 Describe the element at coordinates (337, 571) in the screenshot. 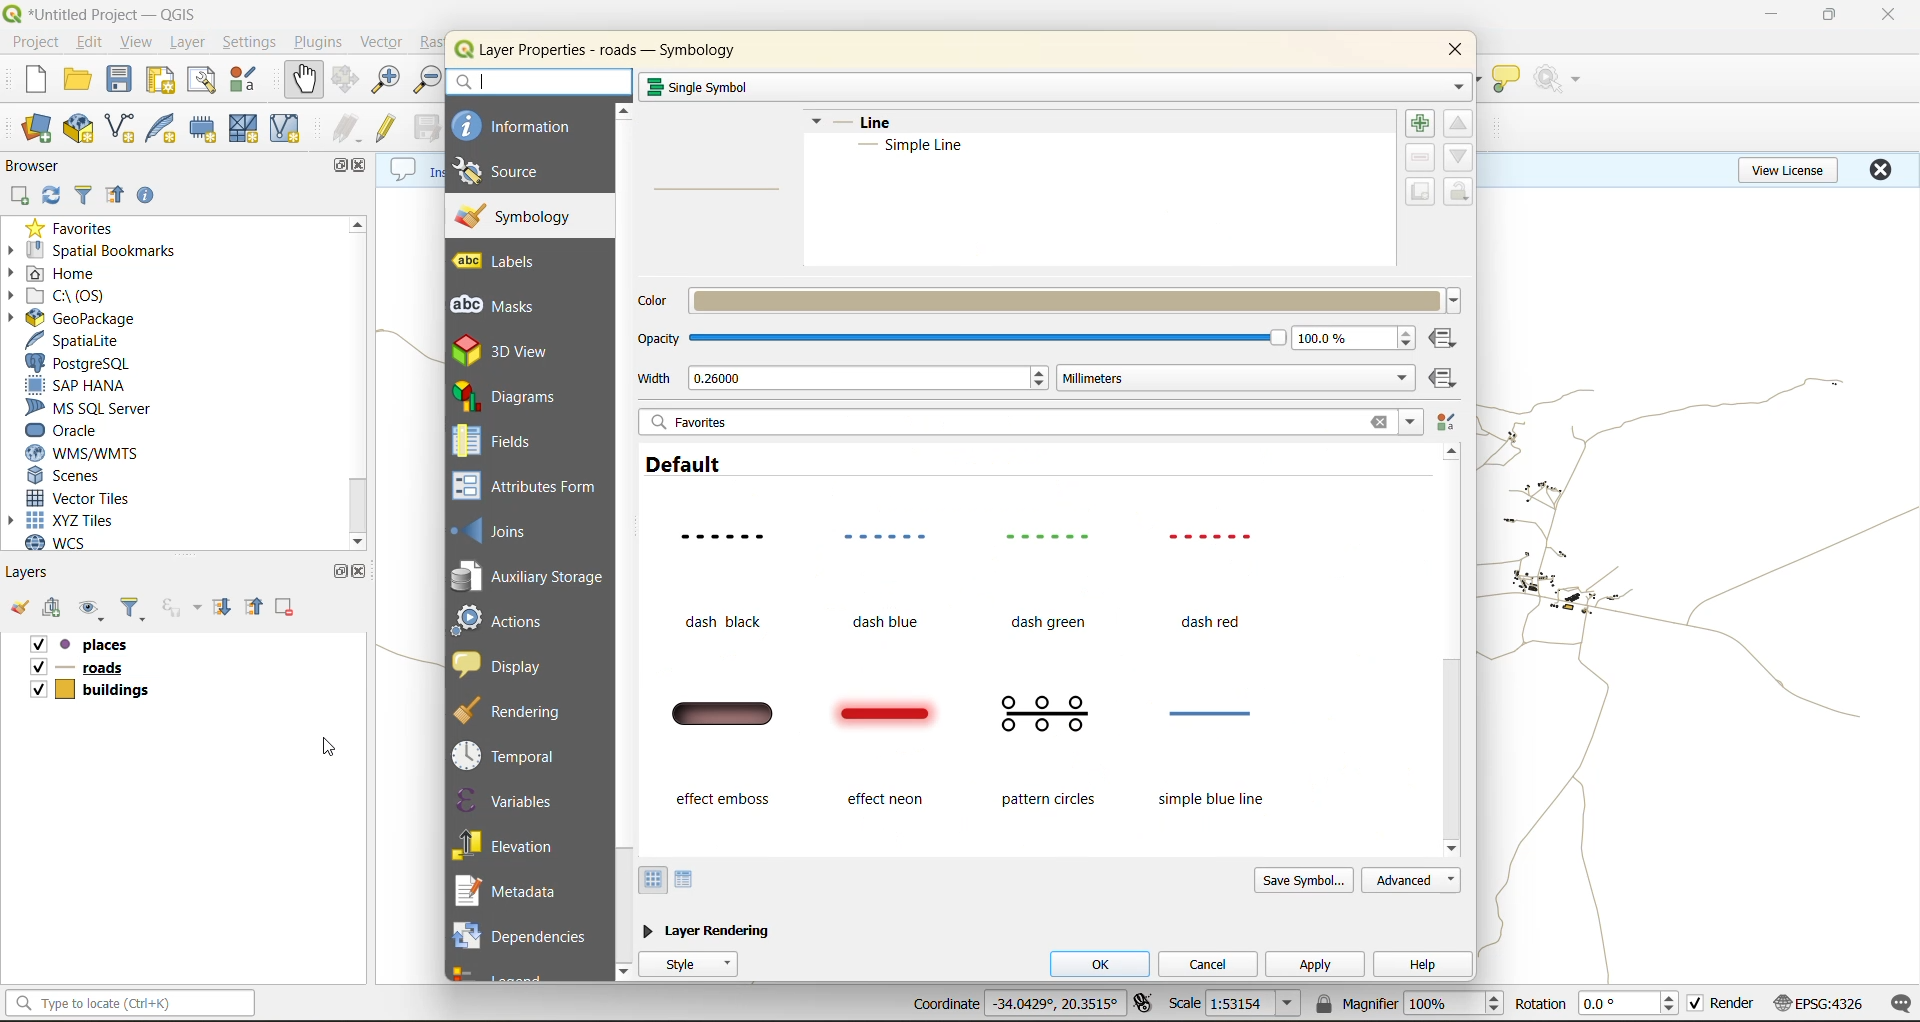

I see `maximize` at that location.